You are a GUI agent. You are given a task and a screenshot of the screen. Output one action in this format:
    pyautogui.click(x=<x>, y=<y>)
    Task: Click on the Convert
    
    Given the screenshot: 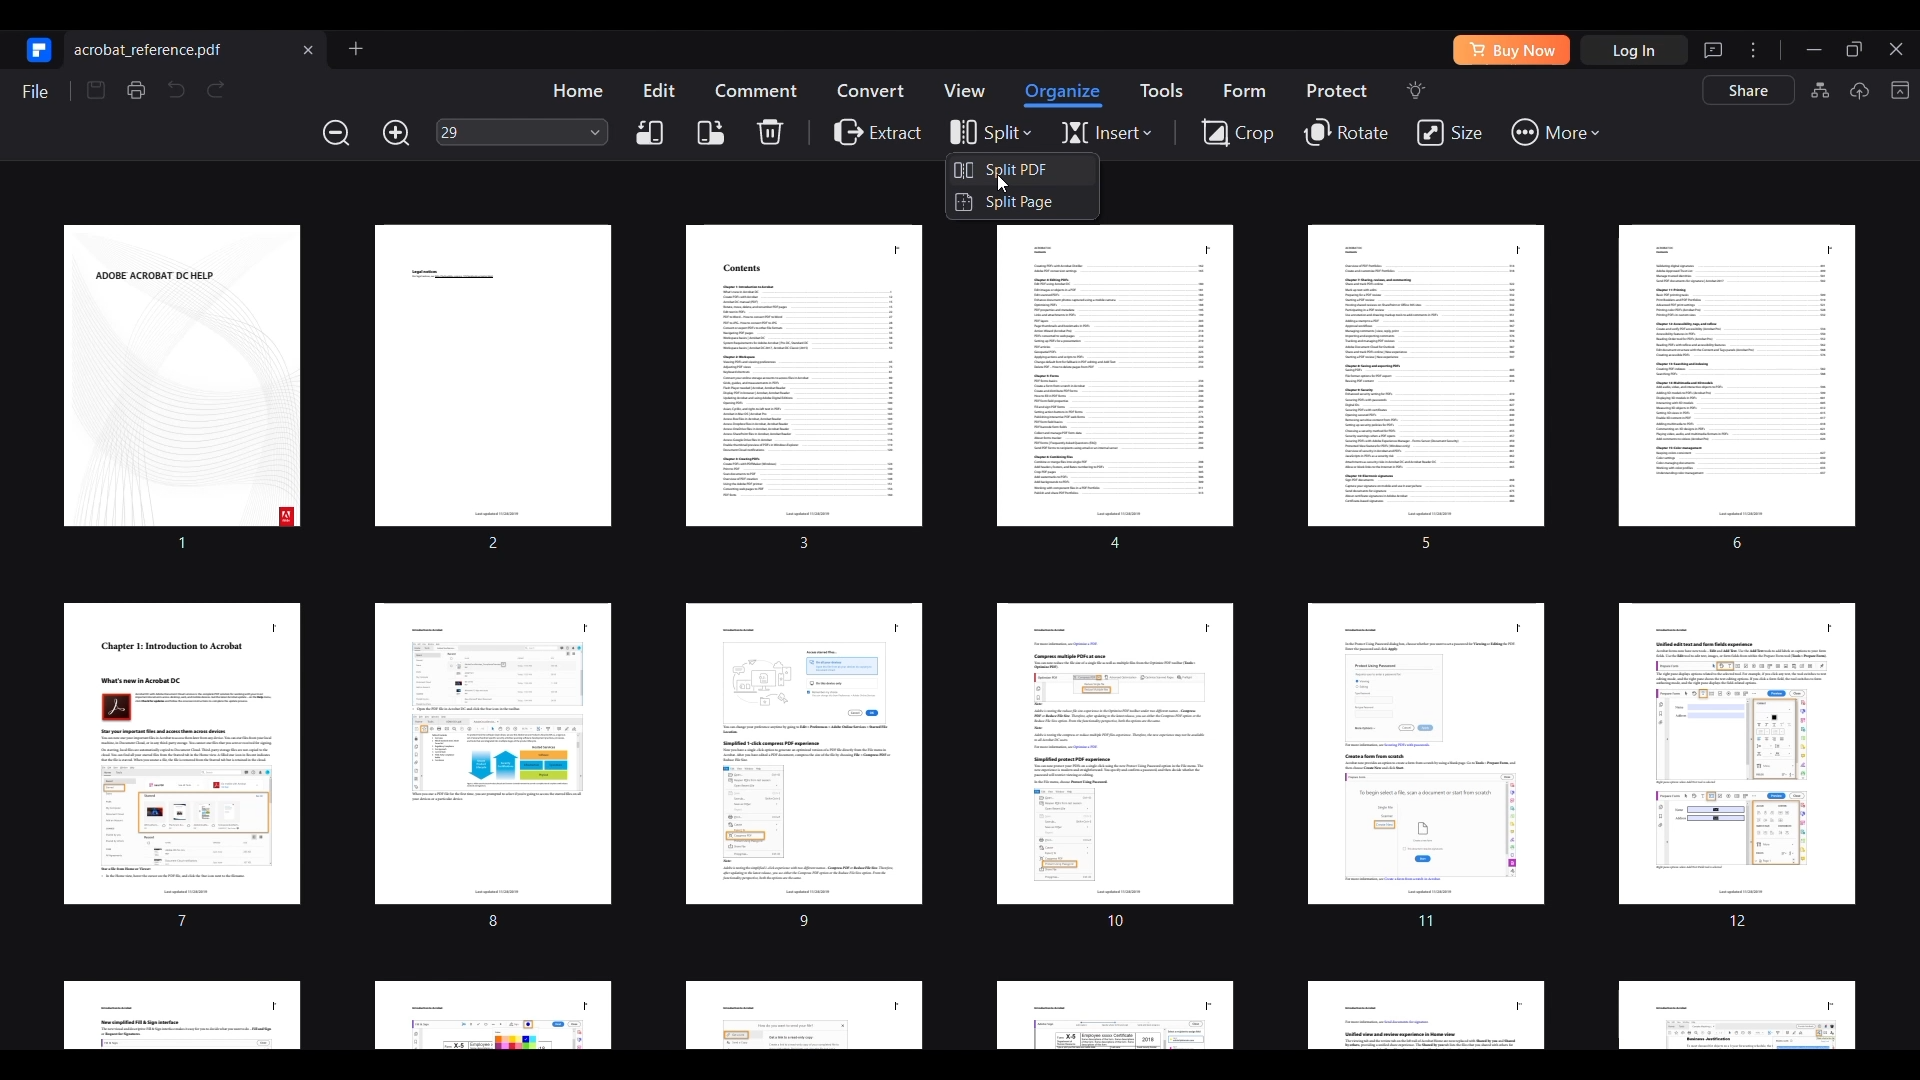 What is the action you would take?
    pyautogui.click(x=871, y=89)
    